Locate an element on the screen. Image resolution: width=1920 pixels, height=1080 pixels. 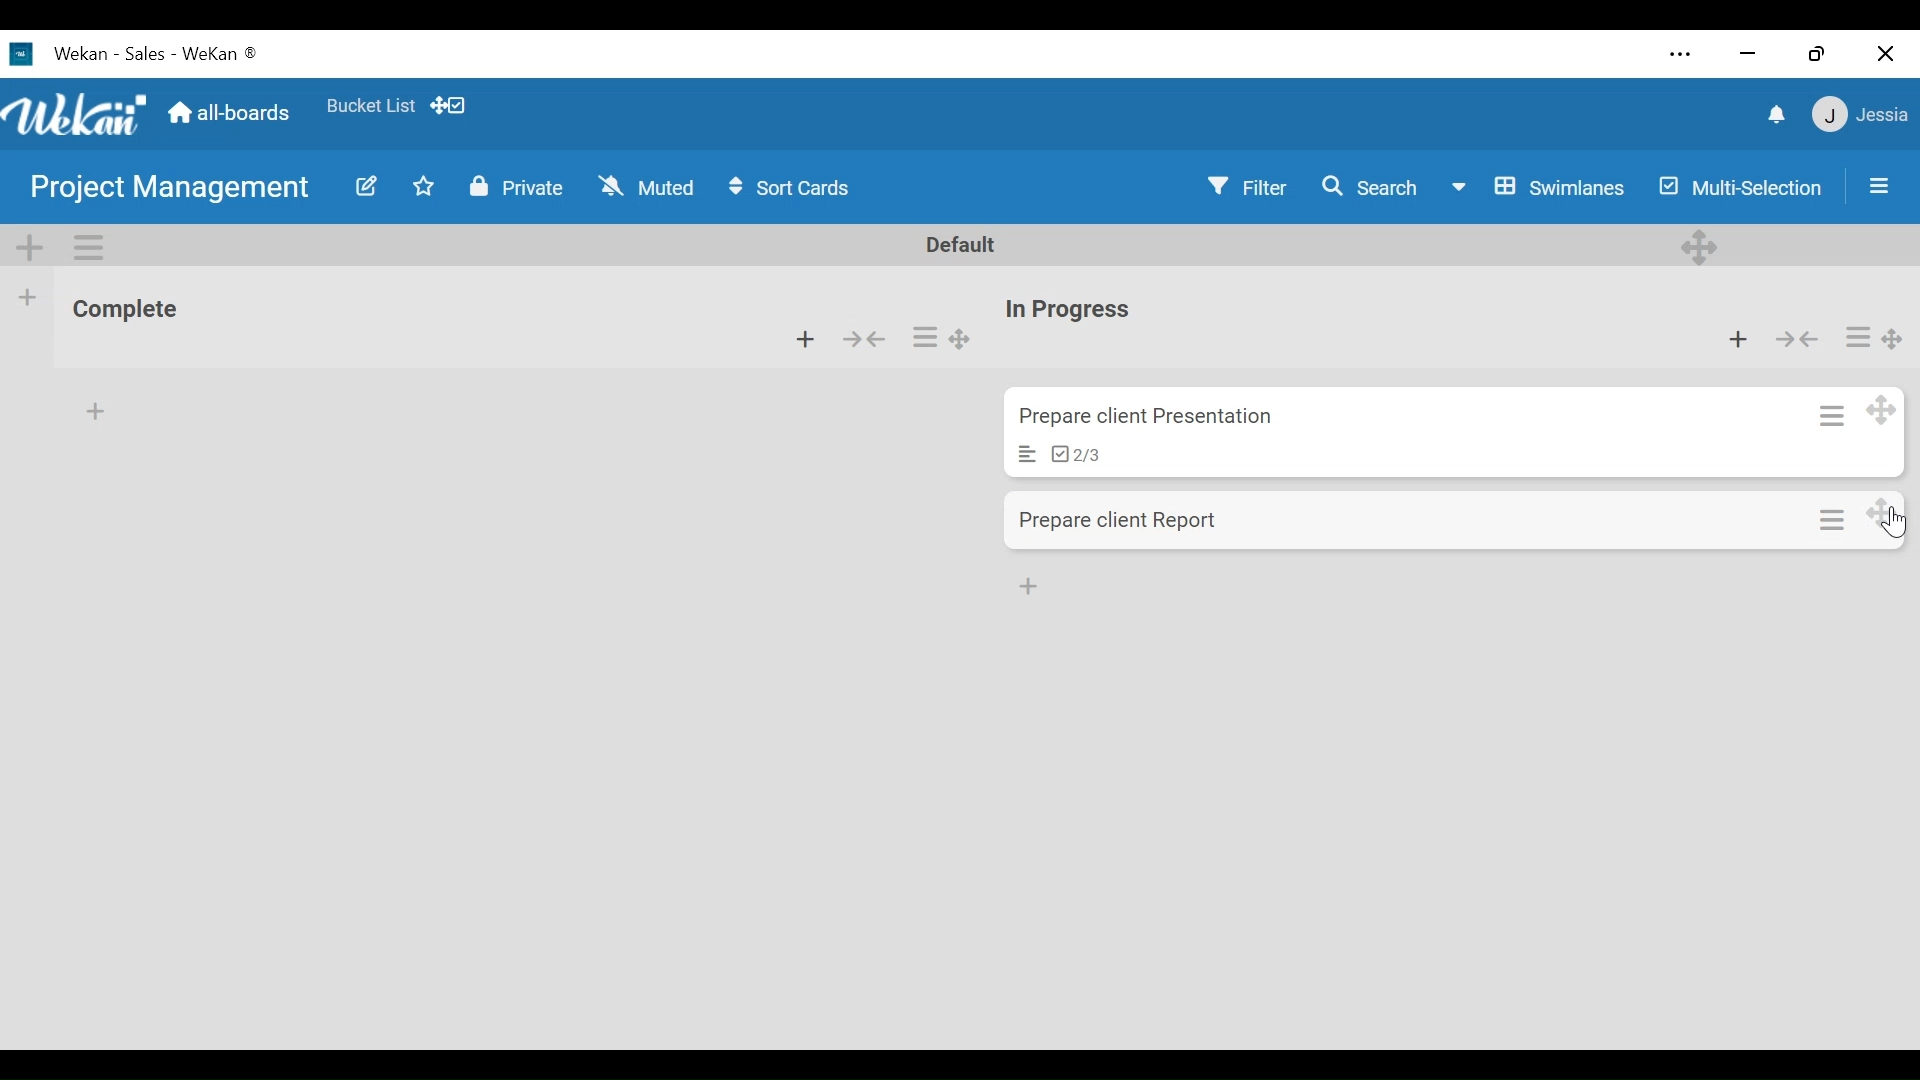
Checklist is located at coordinates (1081, 454).